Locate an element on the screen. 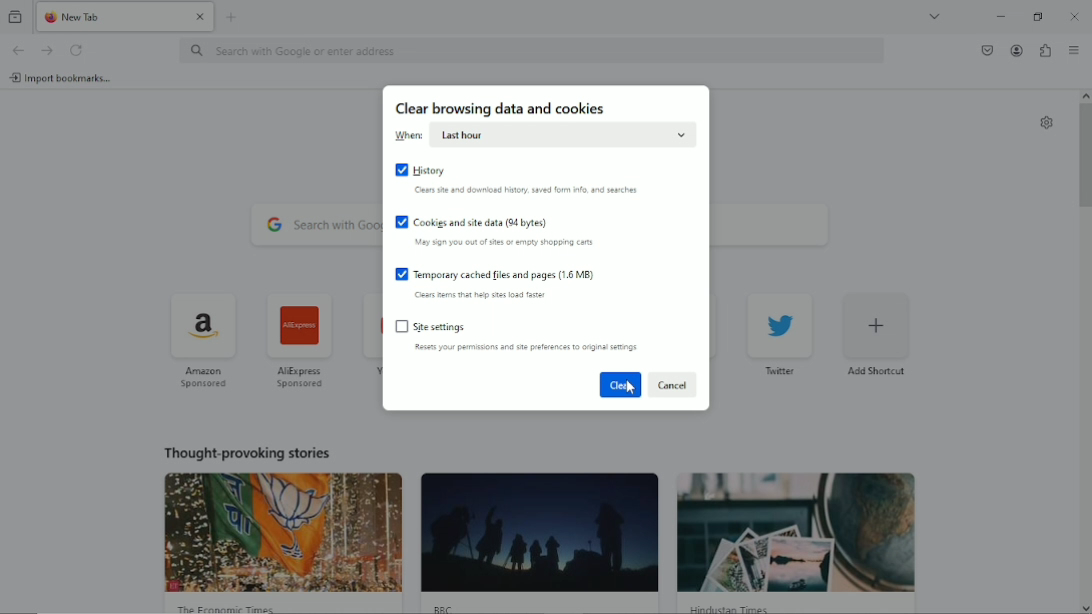 The width and height of the screenshot is (1092, 614). save to pocket is located at coordinates (986, 51).